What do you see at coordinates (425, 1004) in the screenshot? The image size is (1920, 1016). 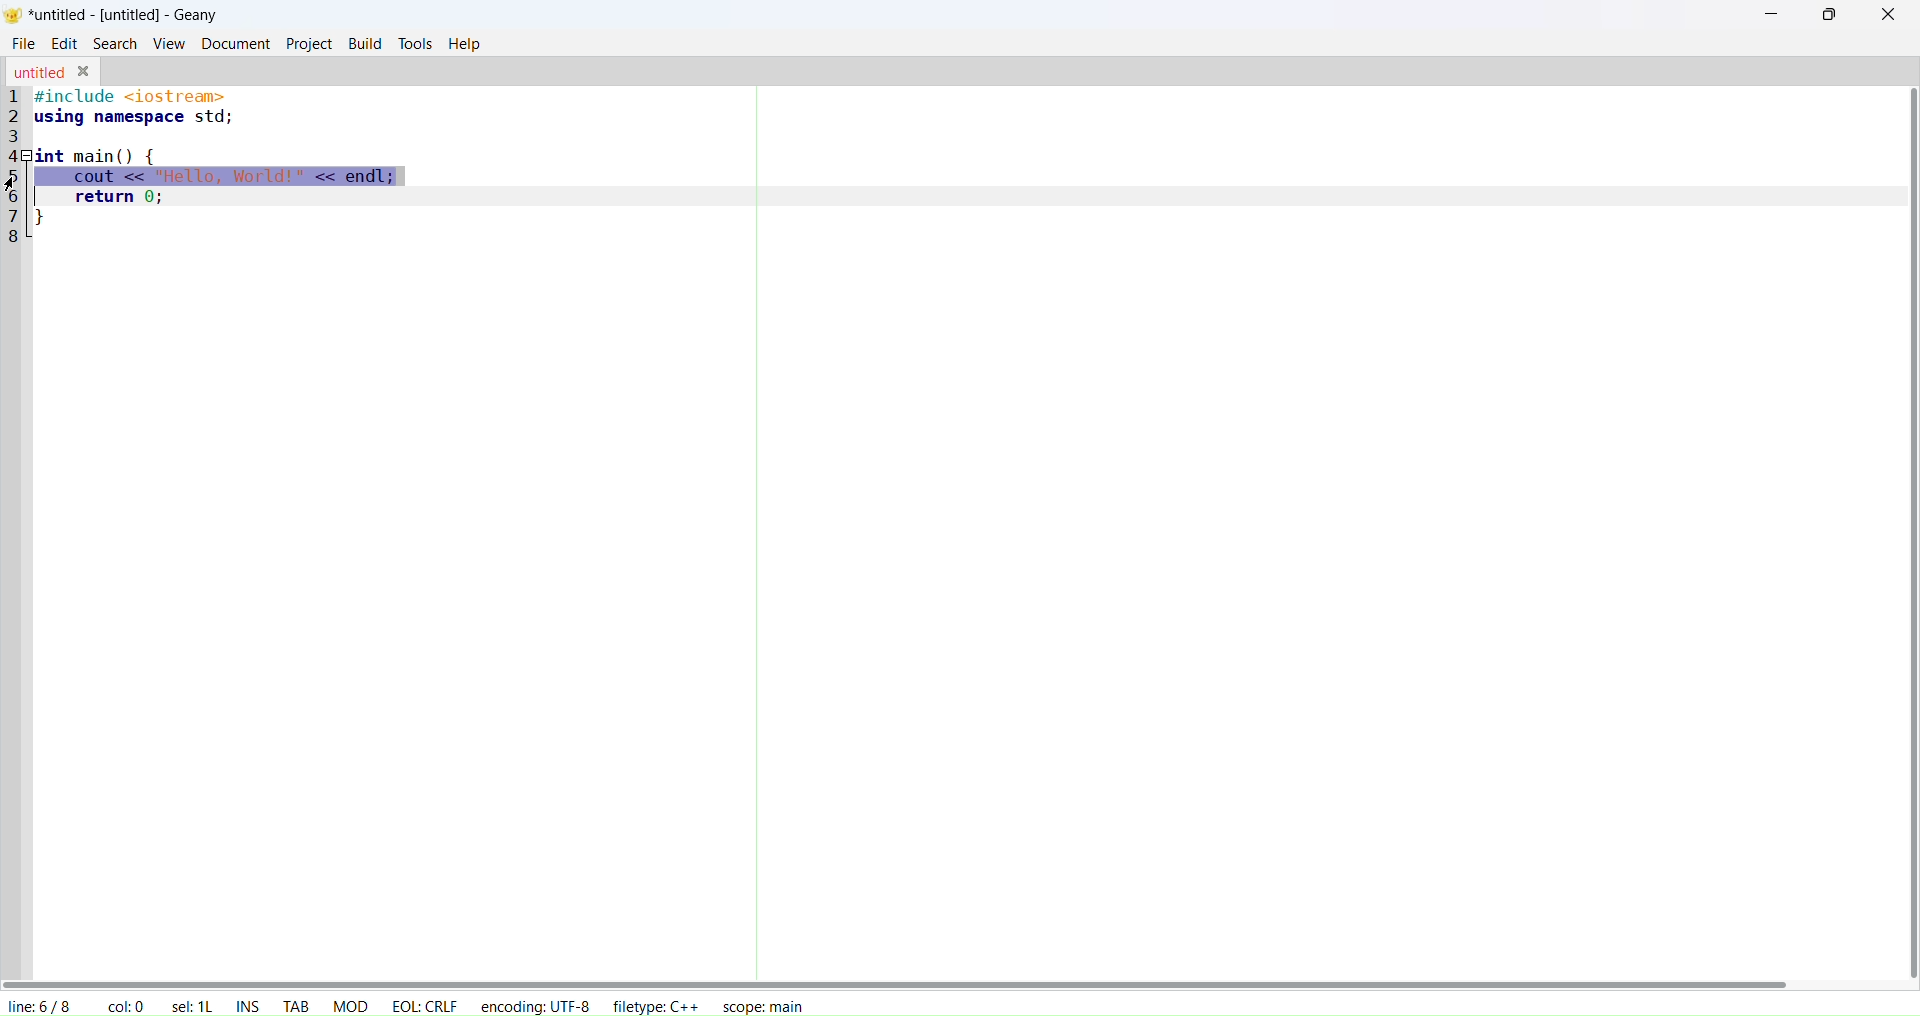 I see `eol: crlf` at bounding box center [425, 1004].